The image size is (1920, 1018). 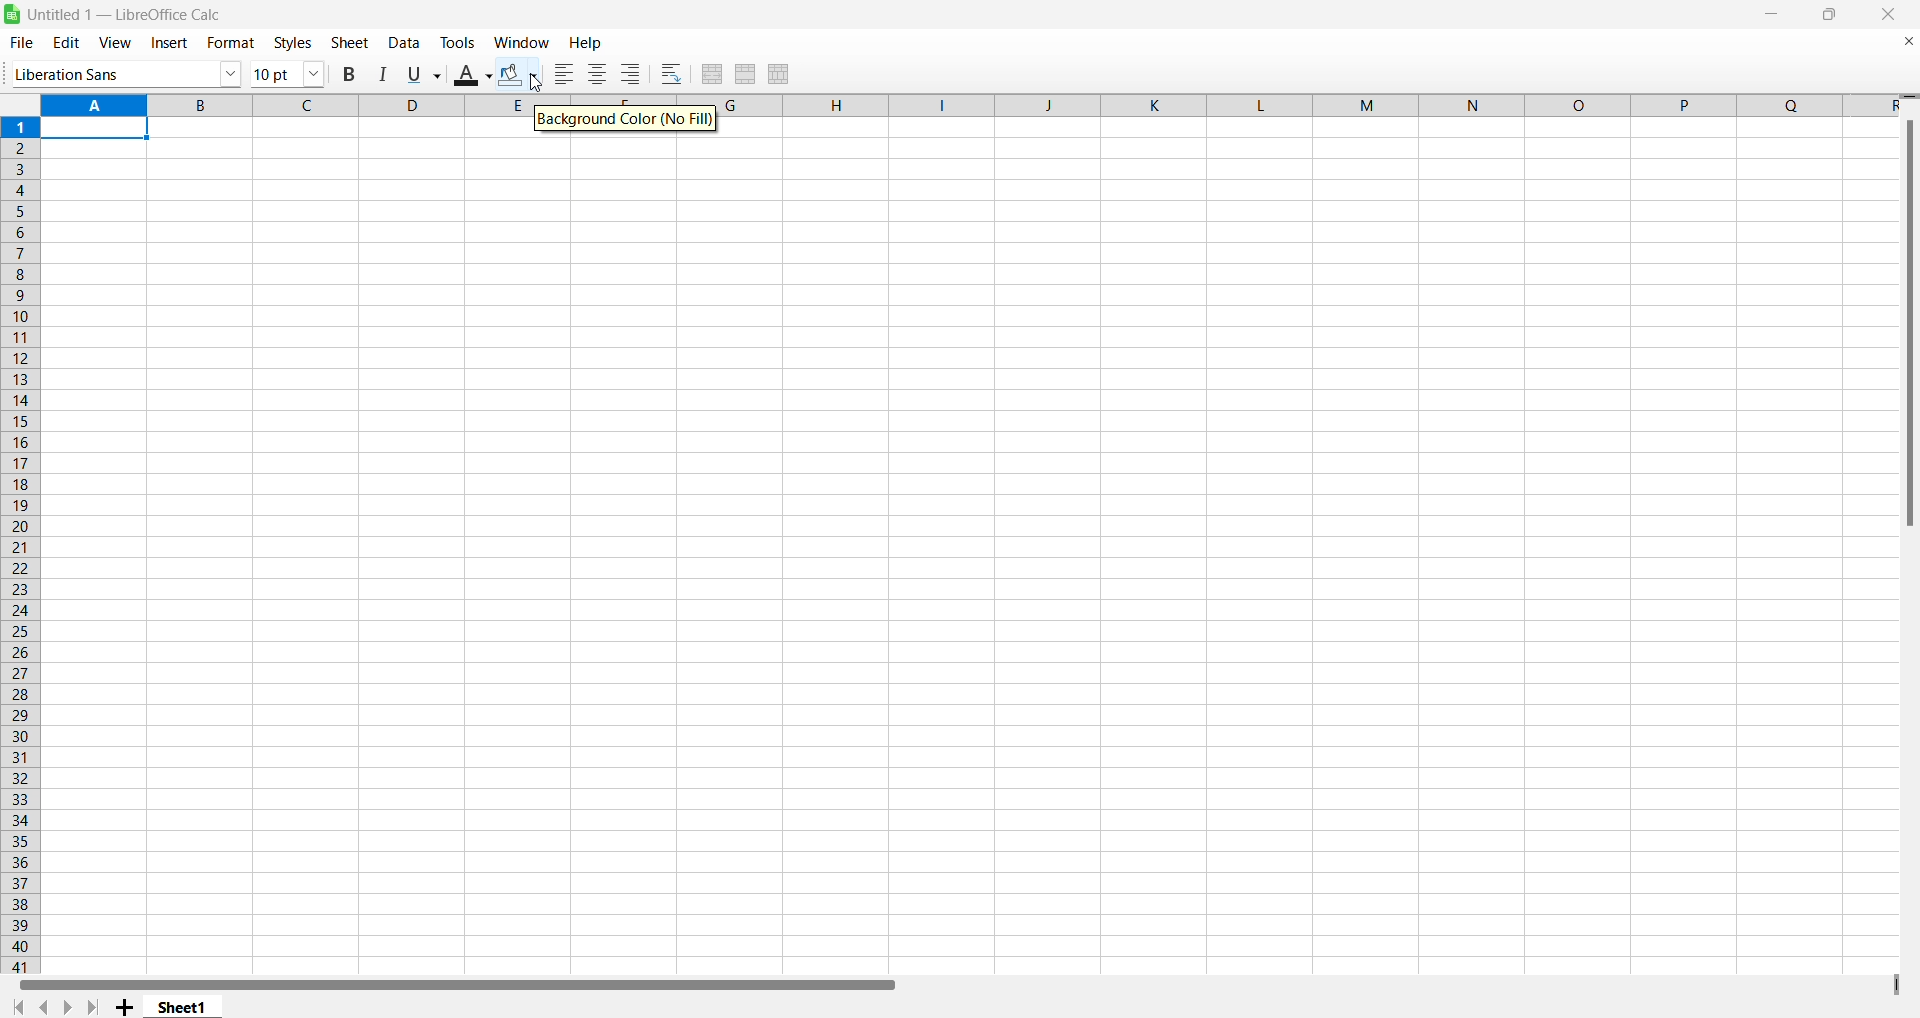 What do you see at coordinates (113, 43) in the screenshot?
I see `view` at bounding box center [113, 43].